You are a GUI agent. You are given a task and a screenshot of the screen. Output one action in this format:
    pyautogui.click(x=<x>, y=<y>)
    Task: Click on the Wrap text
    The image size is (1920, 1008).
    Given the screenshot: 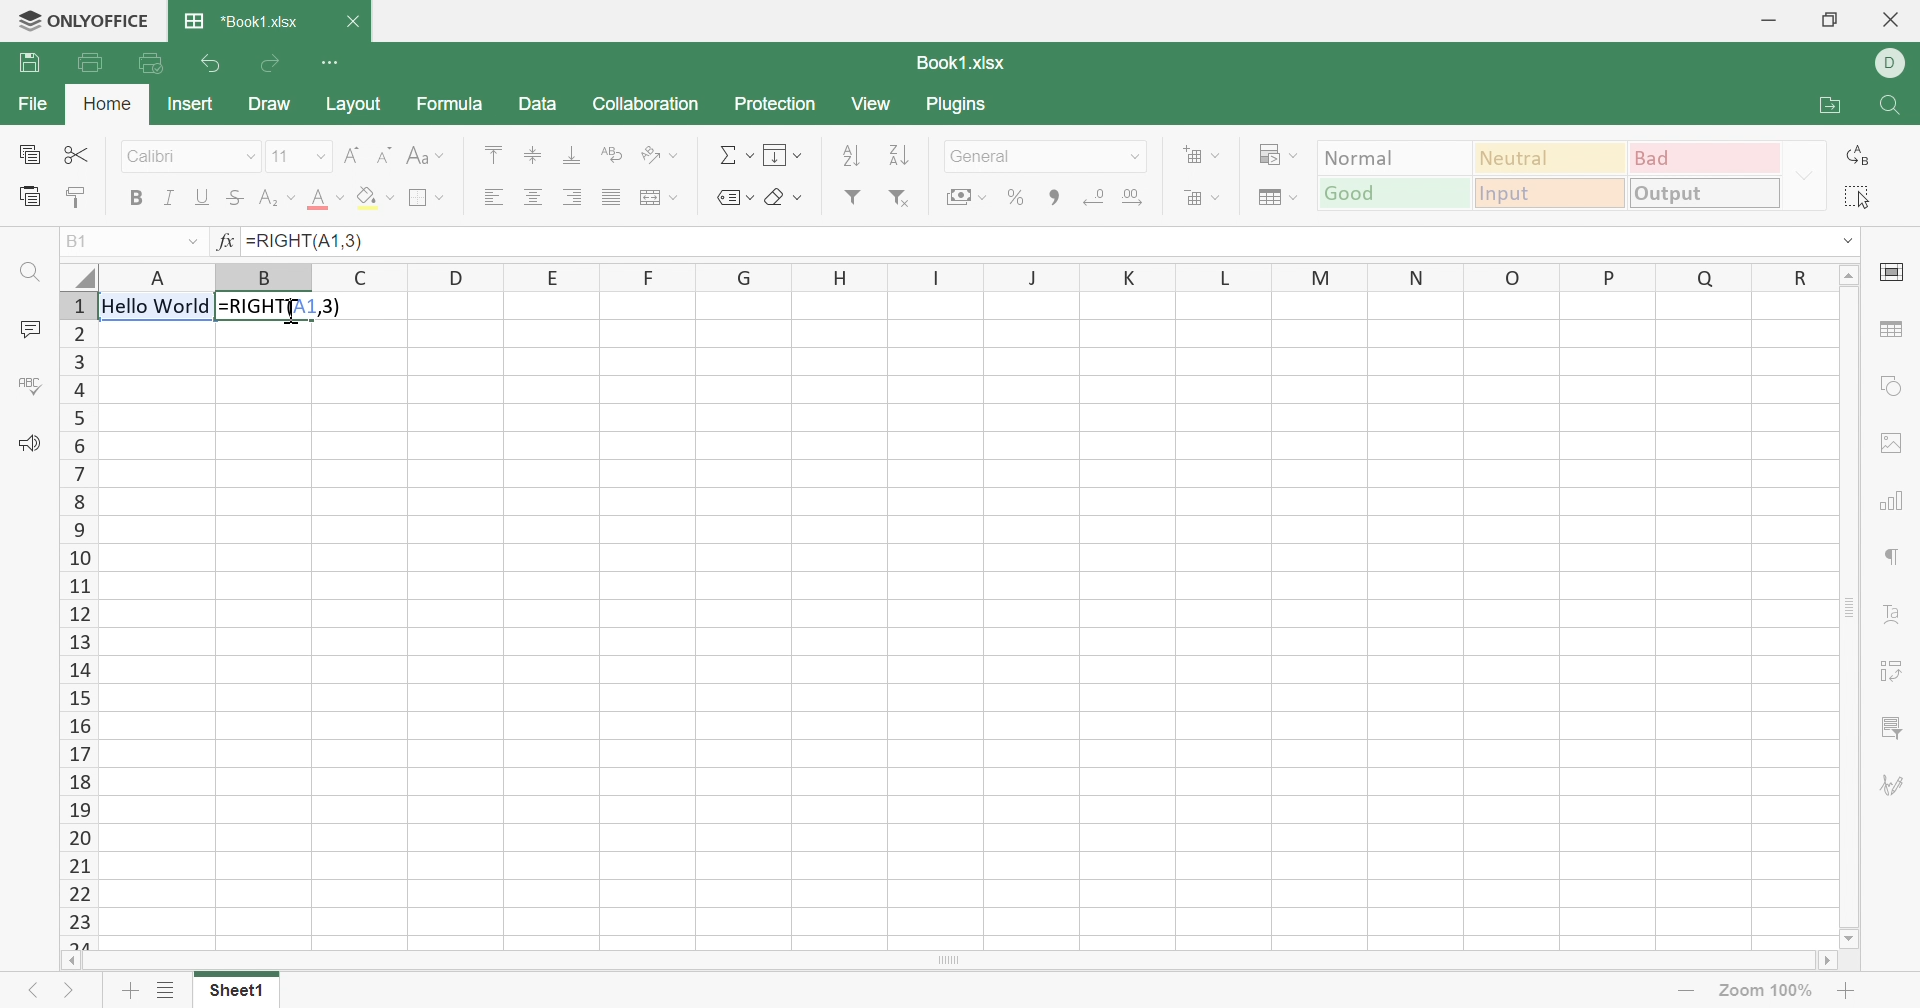 What is the action you would take?
    pyautogui.click(x=658, y=198)
    